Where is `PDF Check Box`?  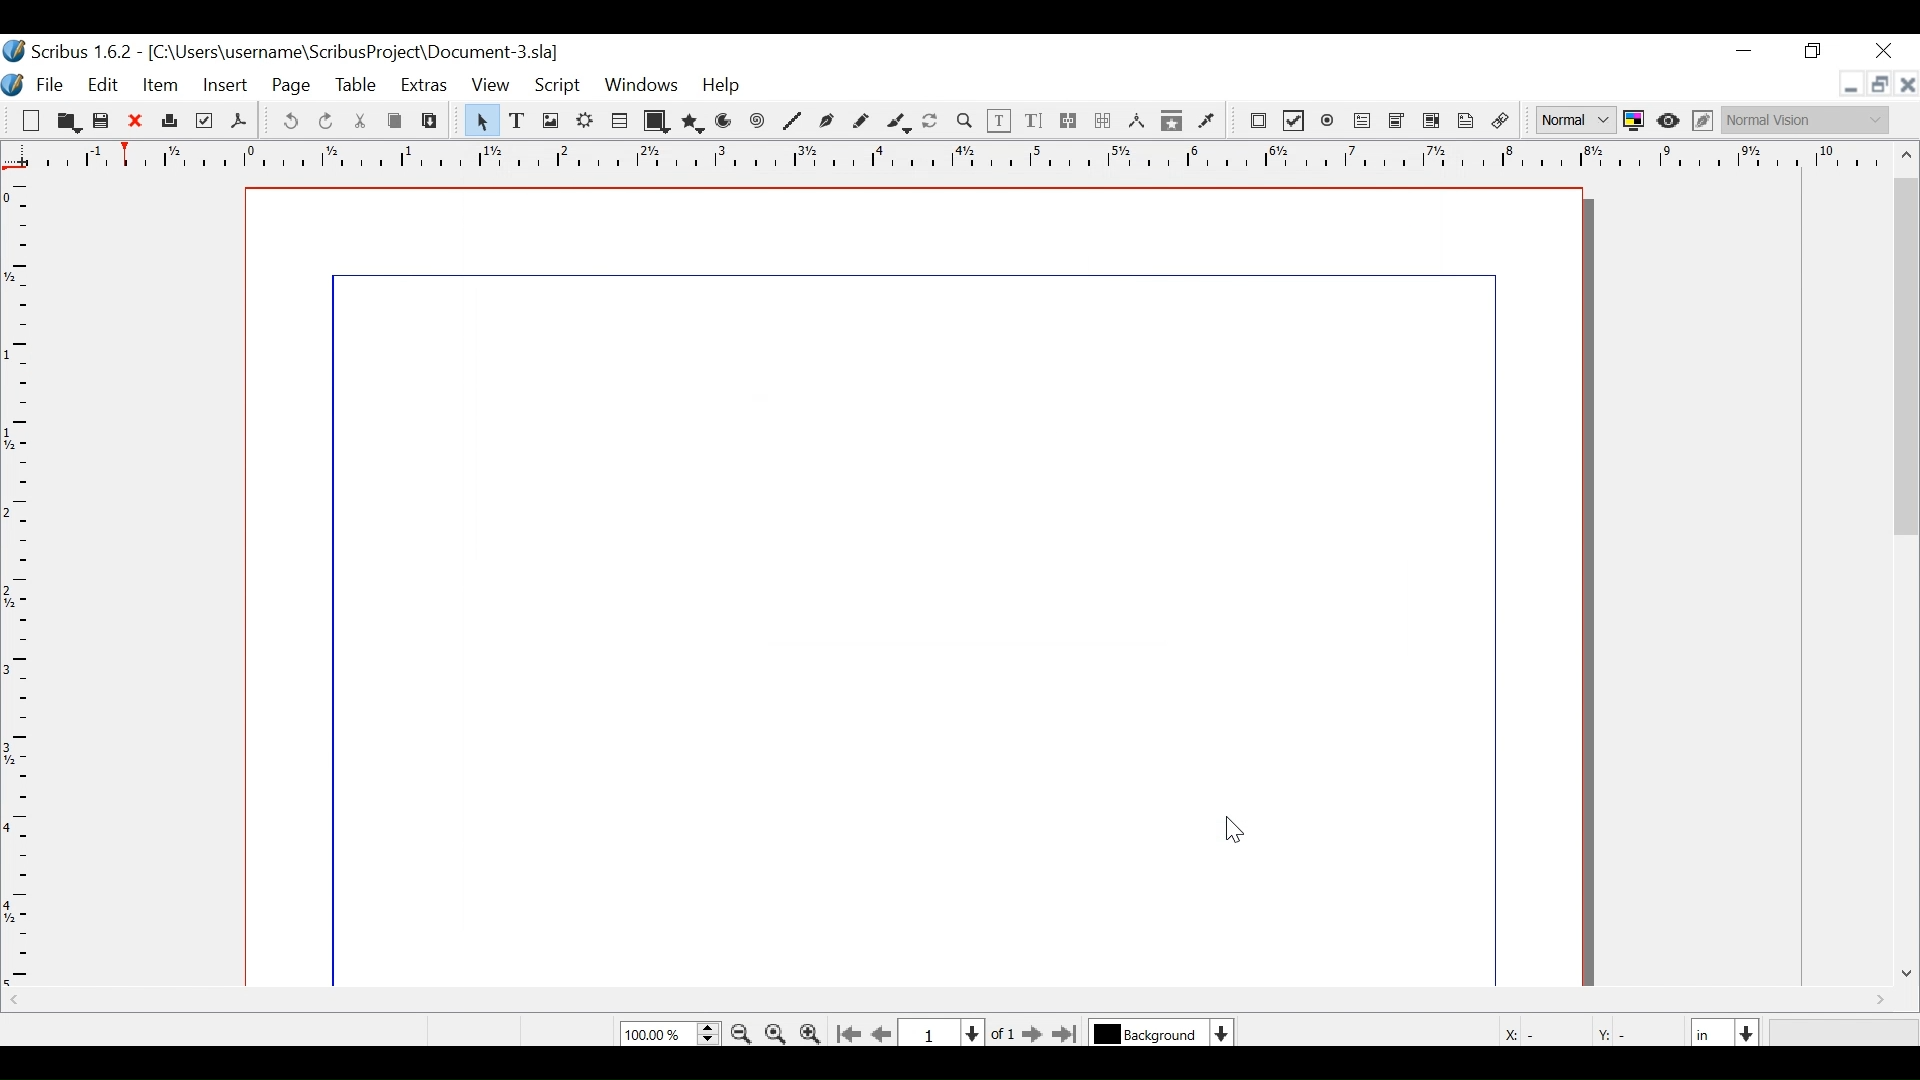
PDF Check Box is located at coordinates (1293, 121).